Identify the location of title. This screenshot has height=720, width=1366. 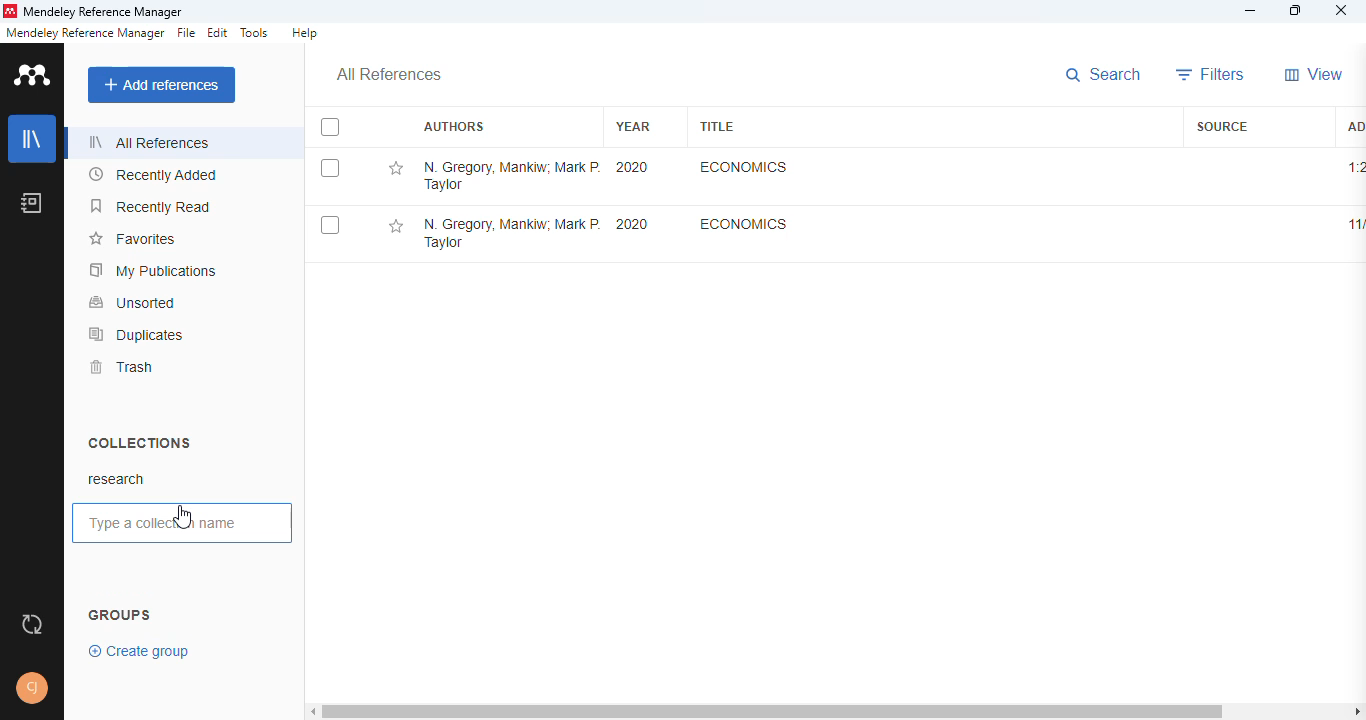
(716, 126).